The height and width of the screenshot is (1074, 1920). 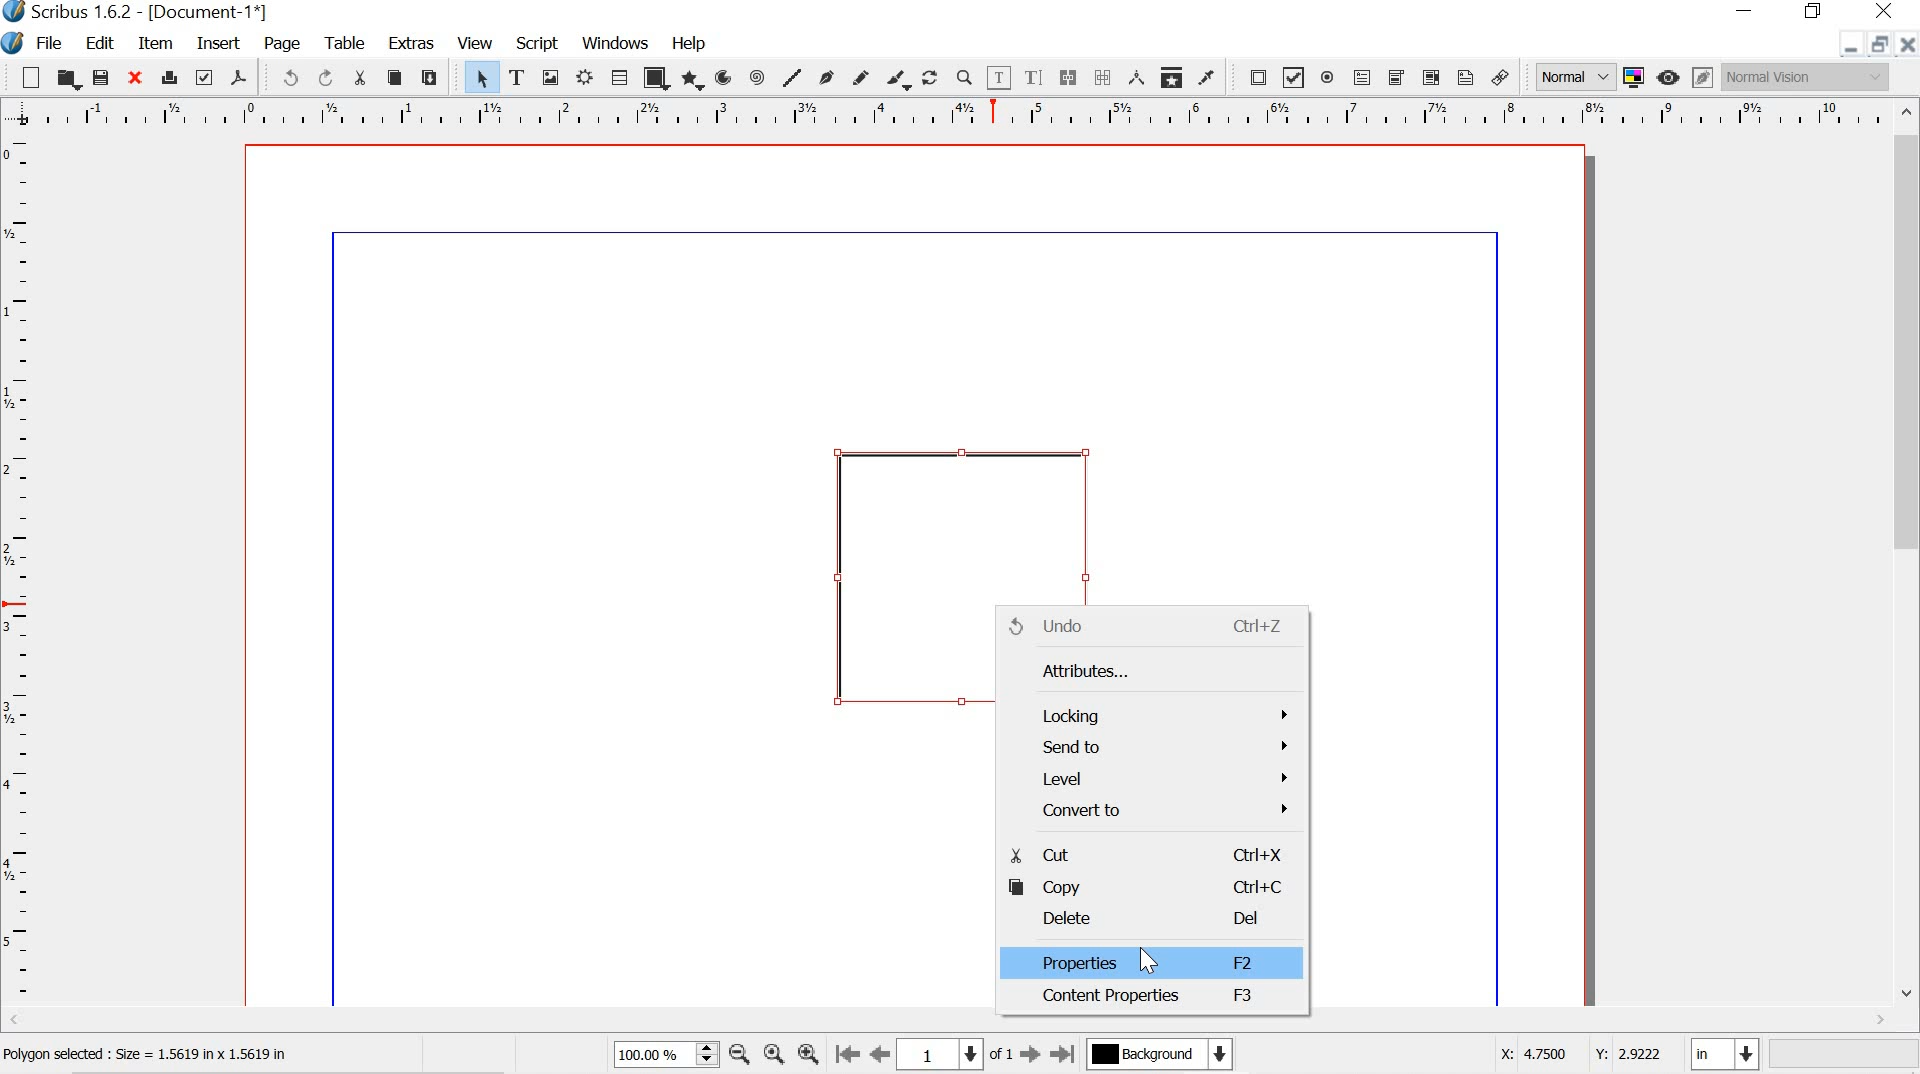 I want to click on table, so click(x=346, y=43).